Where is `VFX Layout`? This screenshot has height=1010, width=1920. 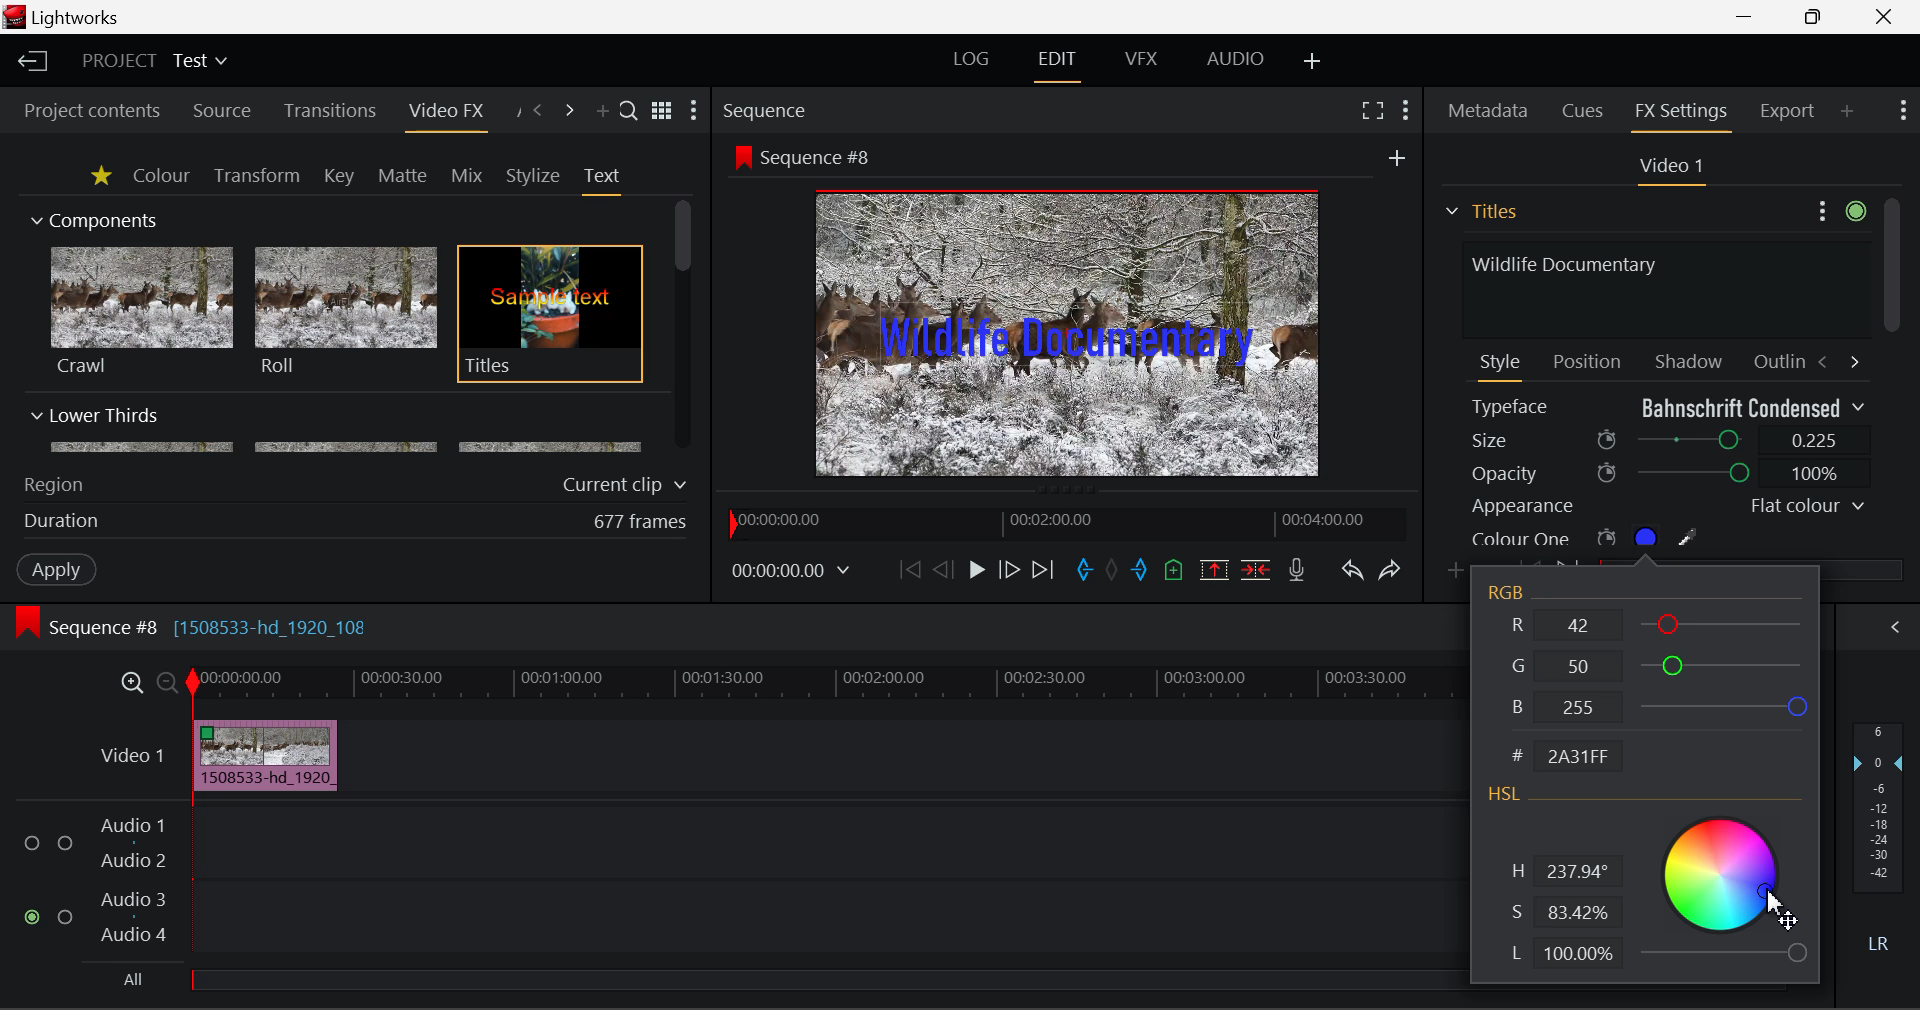 VFX Layout is located at coordinates (1140, 59).